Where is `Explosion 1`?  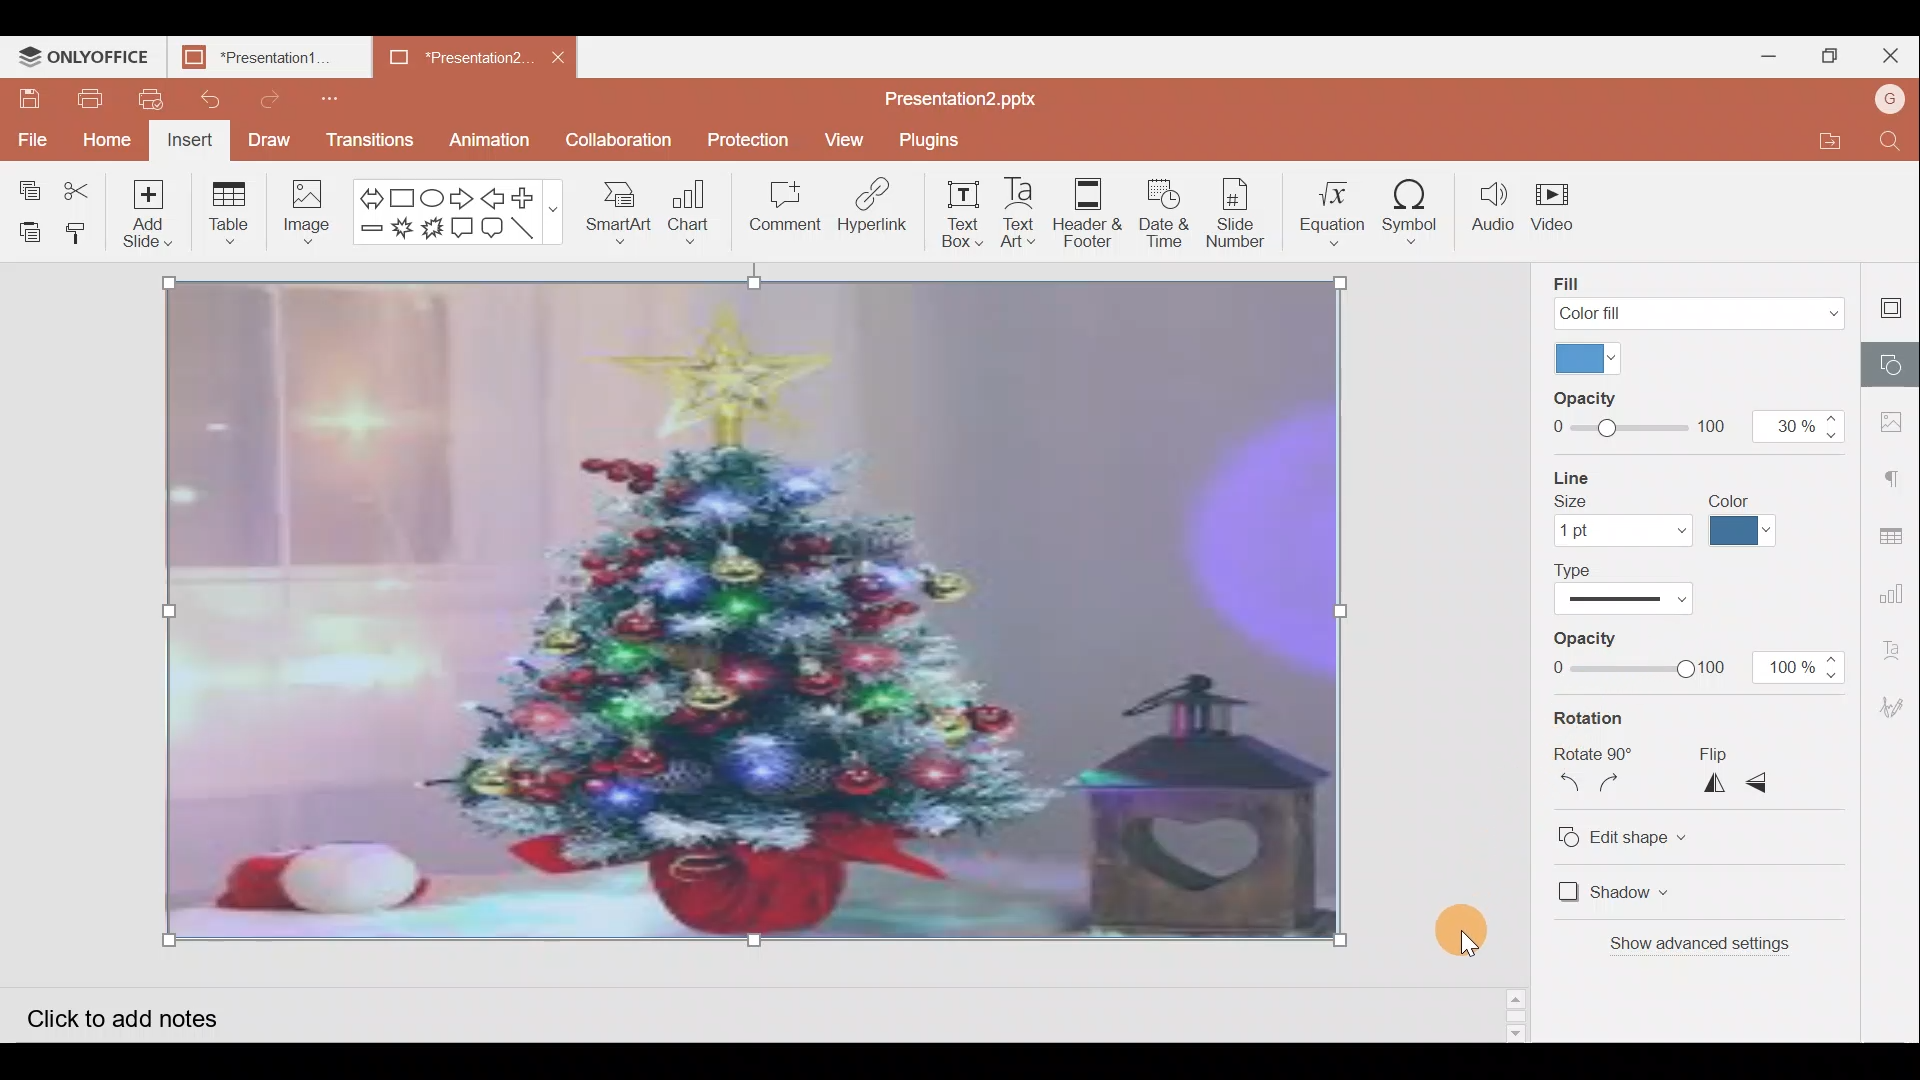 Explosion 1 is located at coordinates (402, 233).